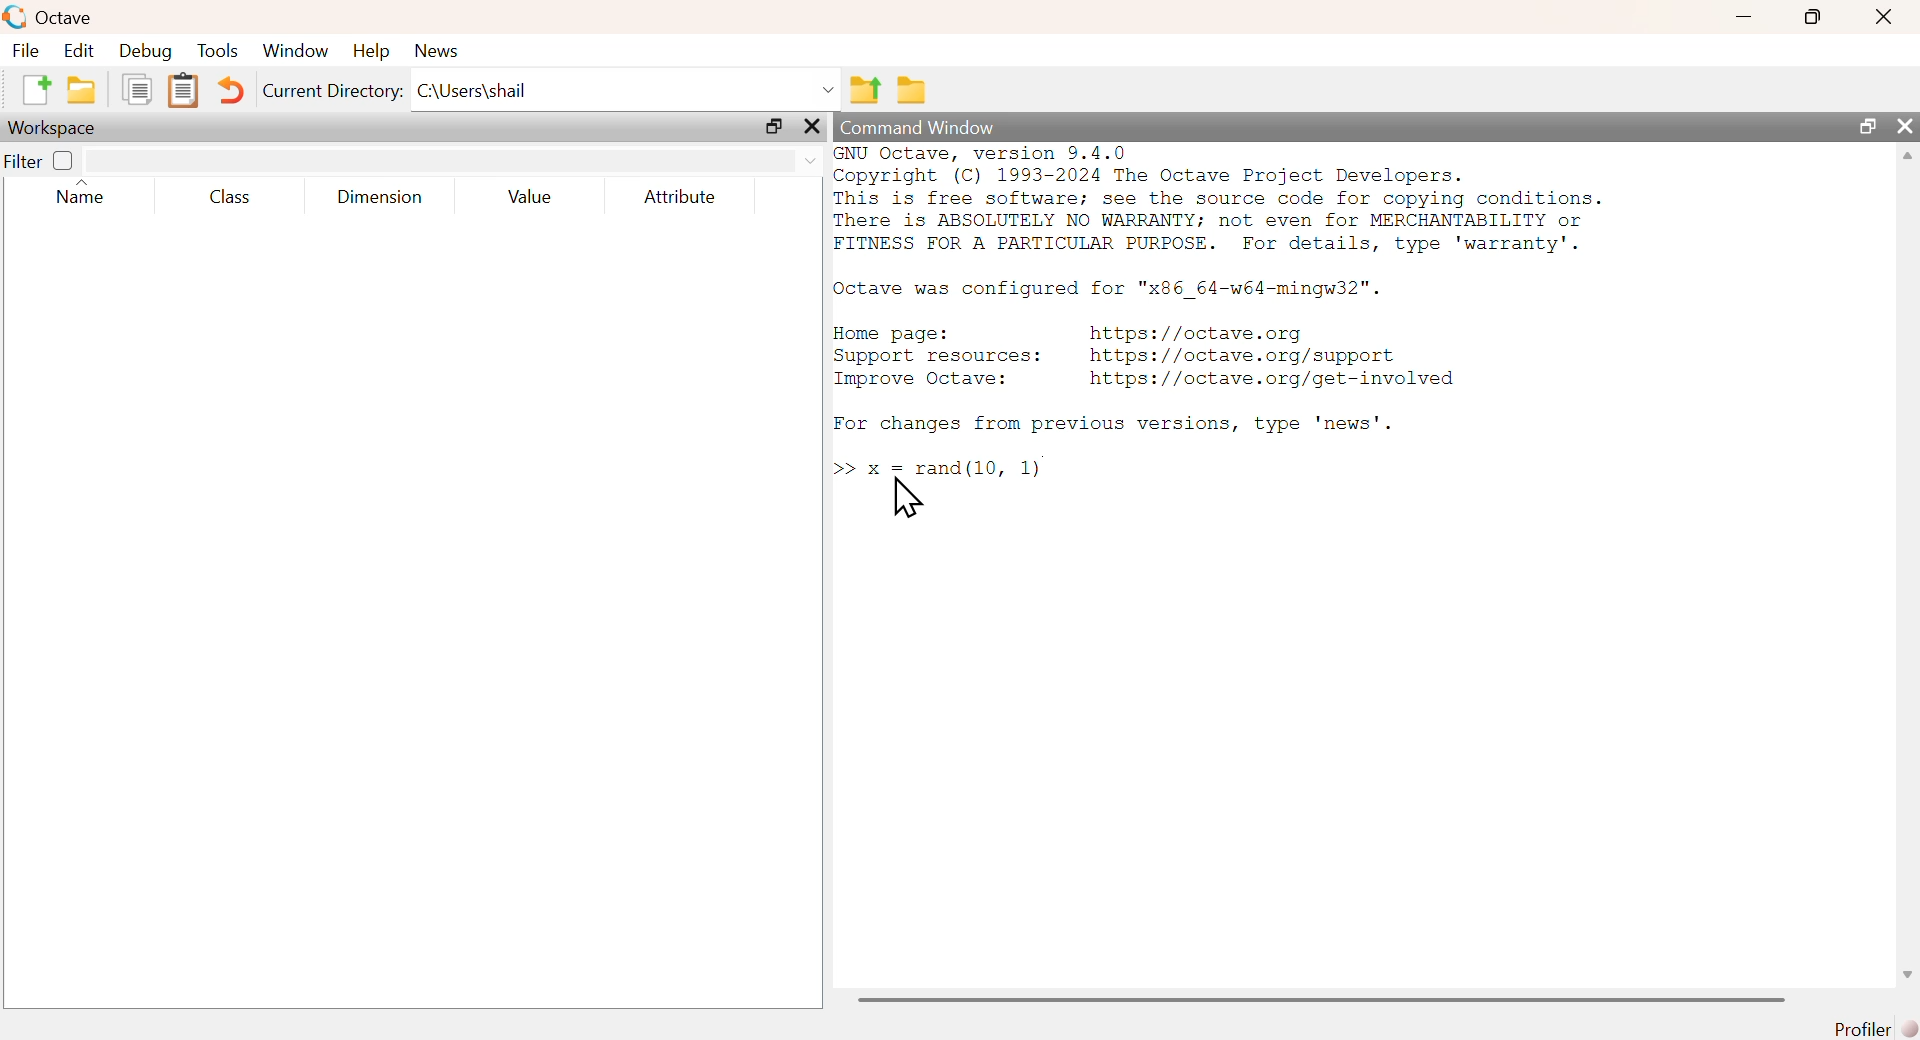 The image size is (1920, 1040). Describe the element at coordinates (530, 198) in the screenshot. I see `value` at that location.